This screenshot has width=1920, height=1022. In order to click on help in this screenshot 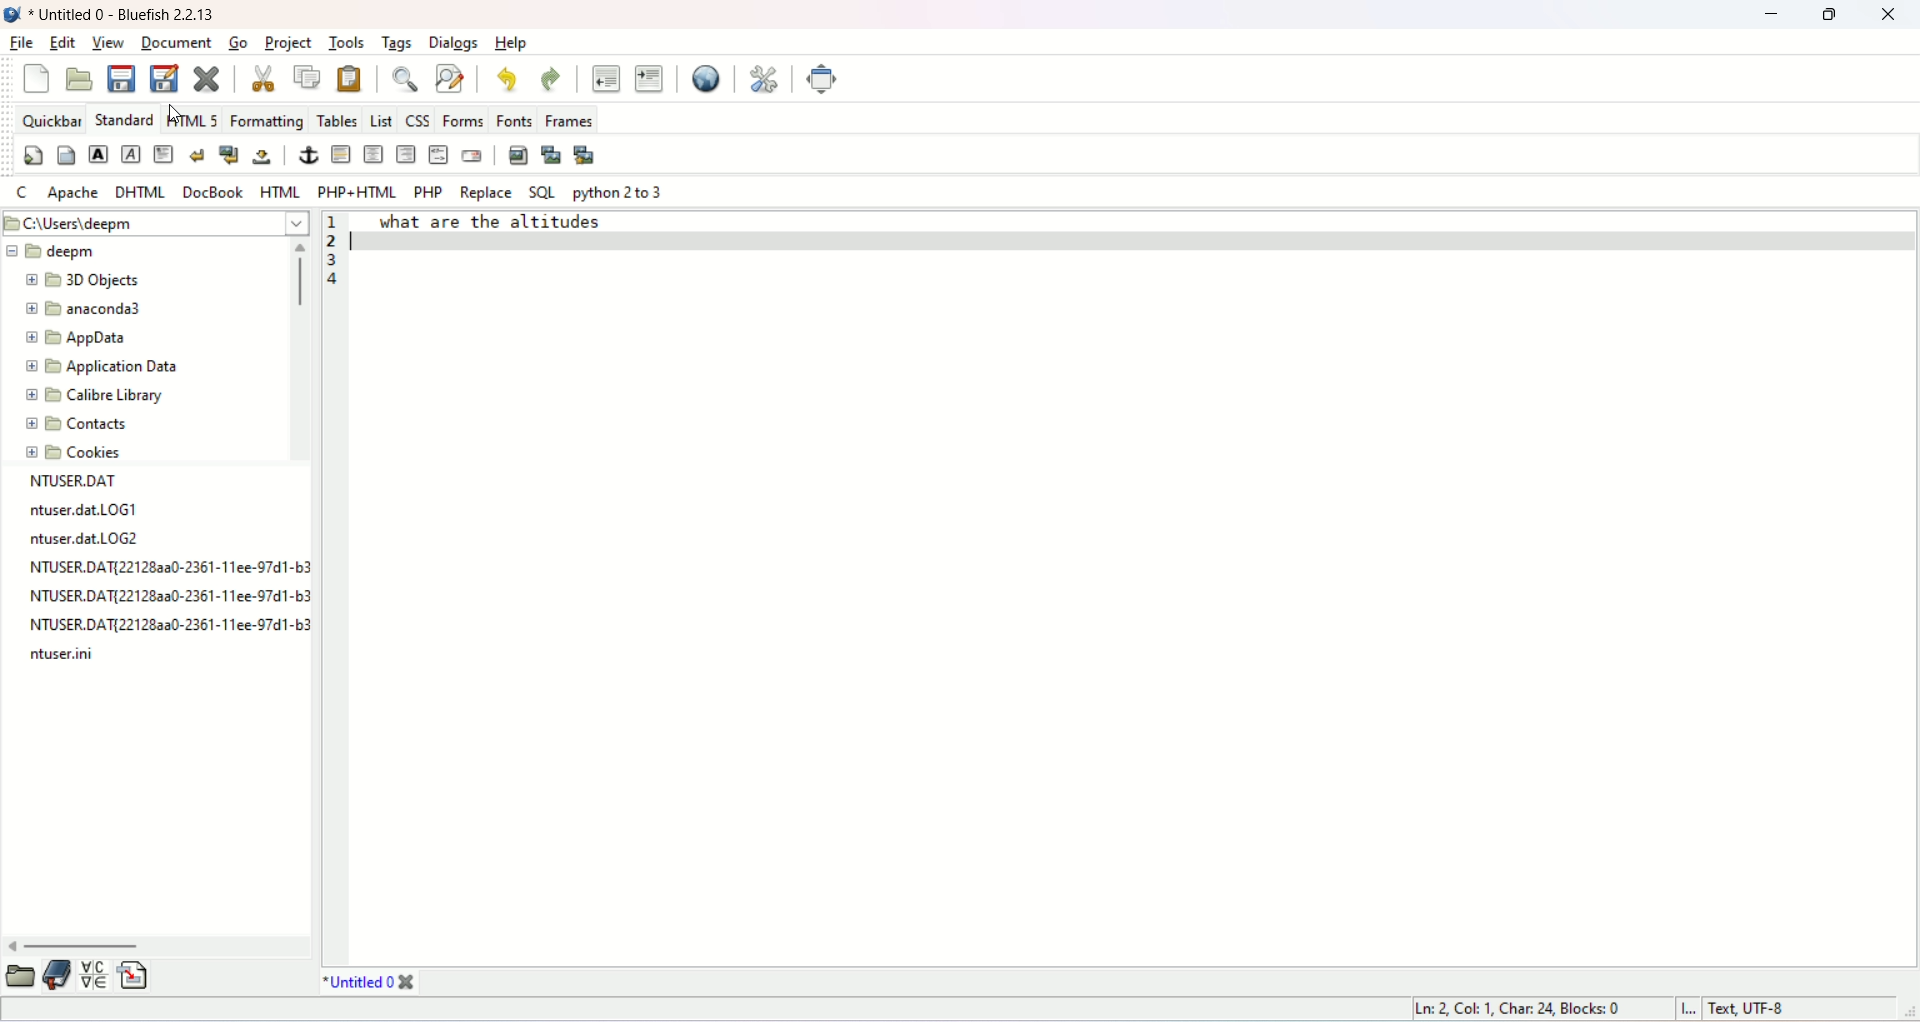, I will do `click(512, 43)`.